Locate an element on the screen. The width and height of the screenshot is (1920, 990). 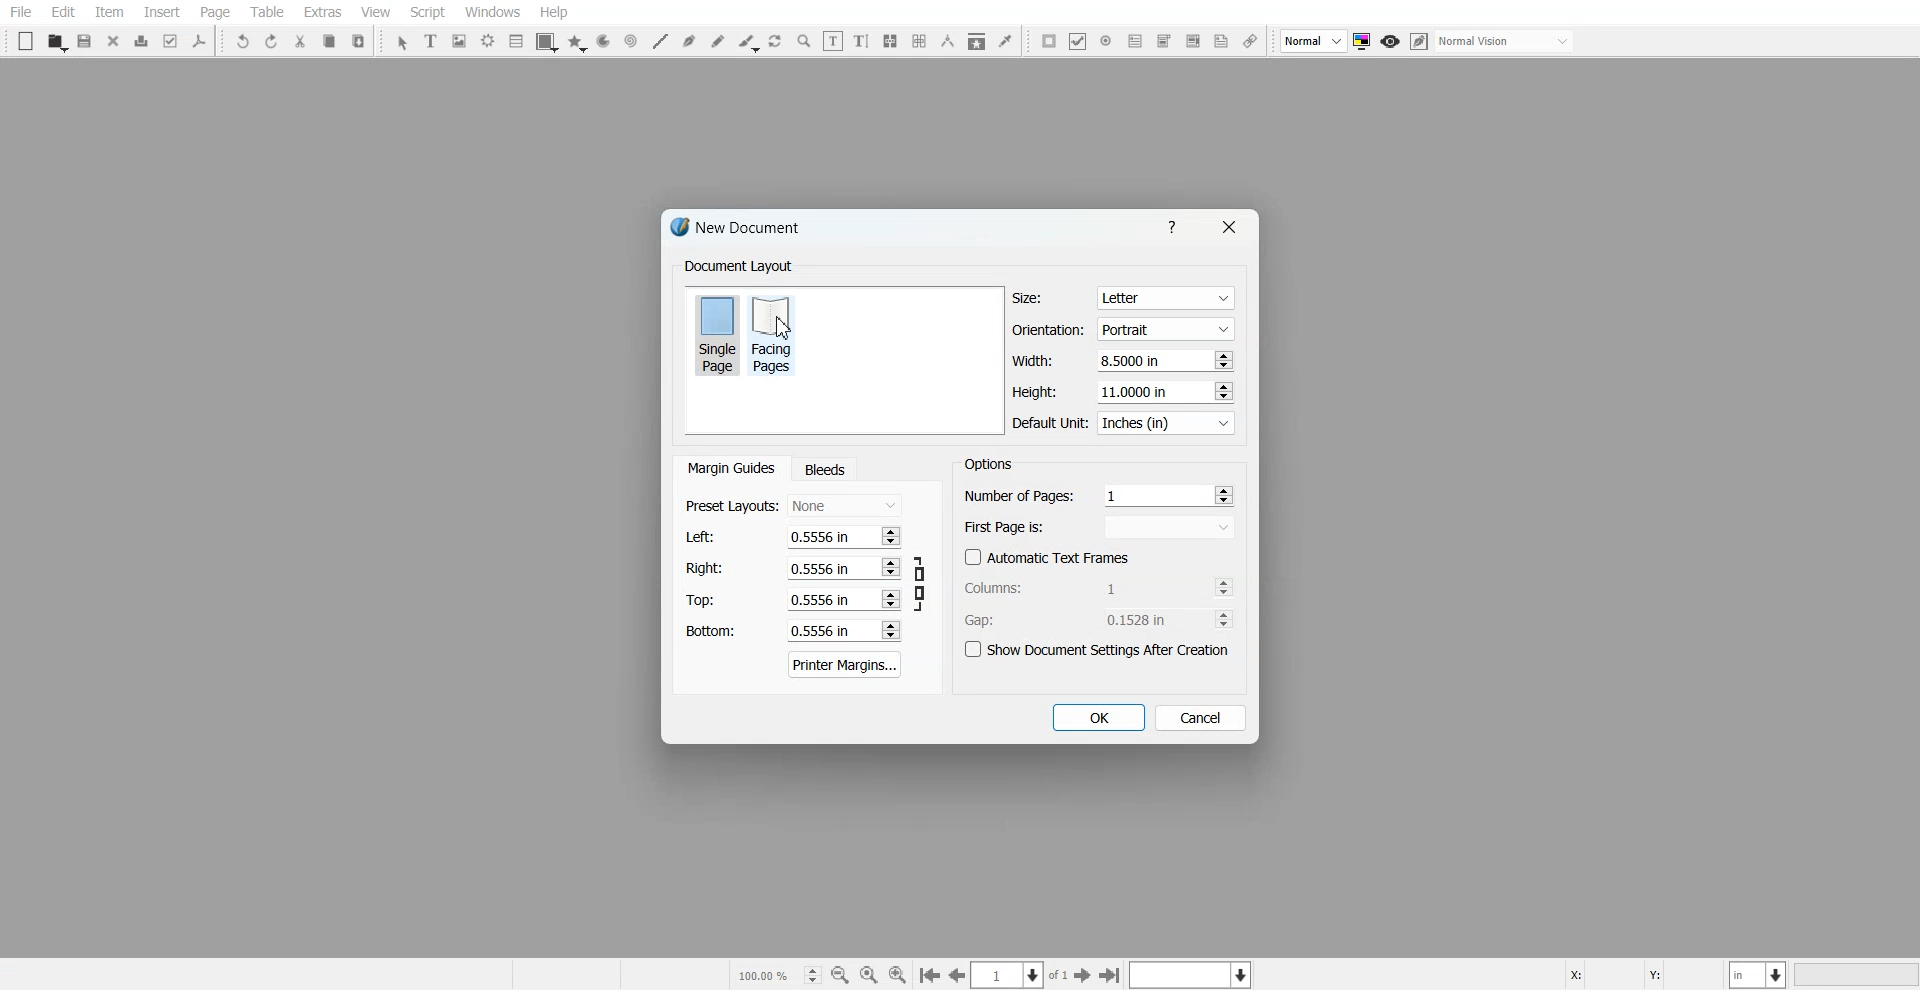
8.5000 in is located at coordinates (1134, 360).